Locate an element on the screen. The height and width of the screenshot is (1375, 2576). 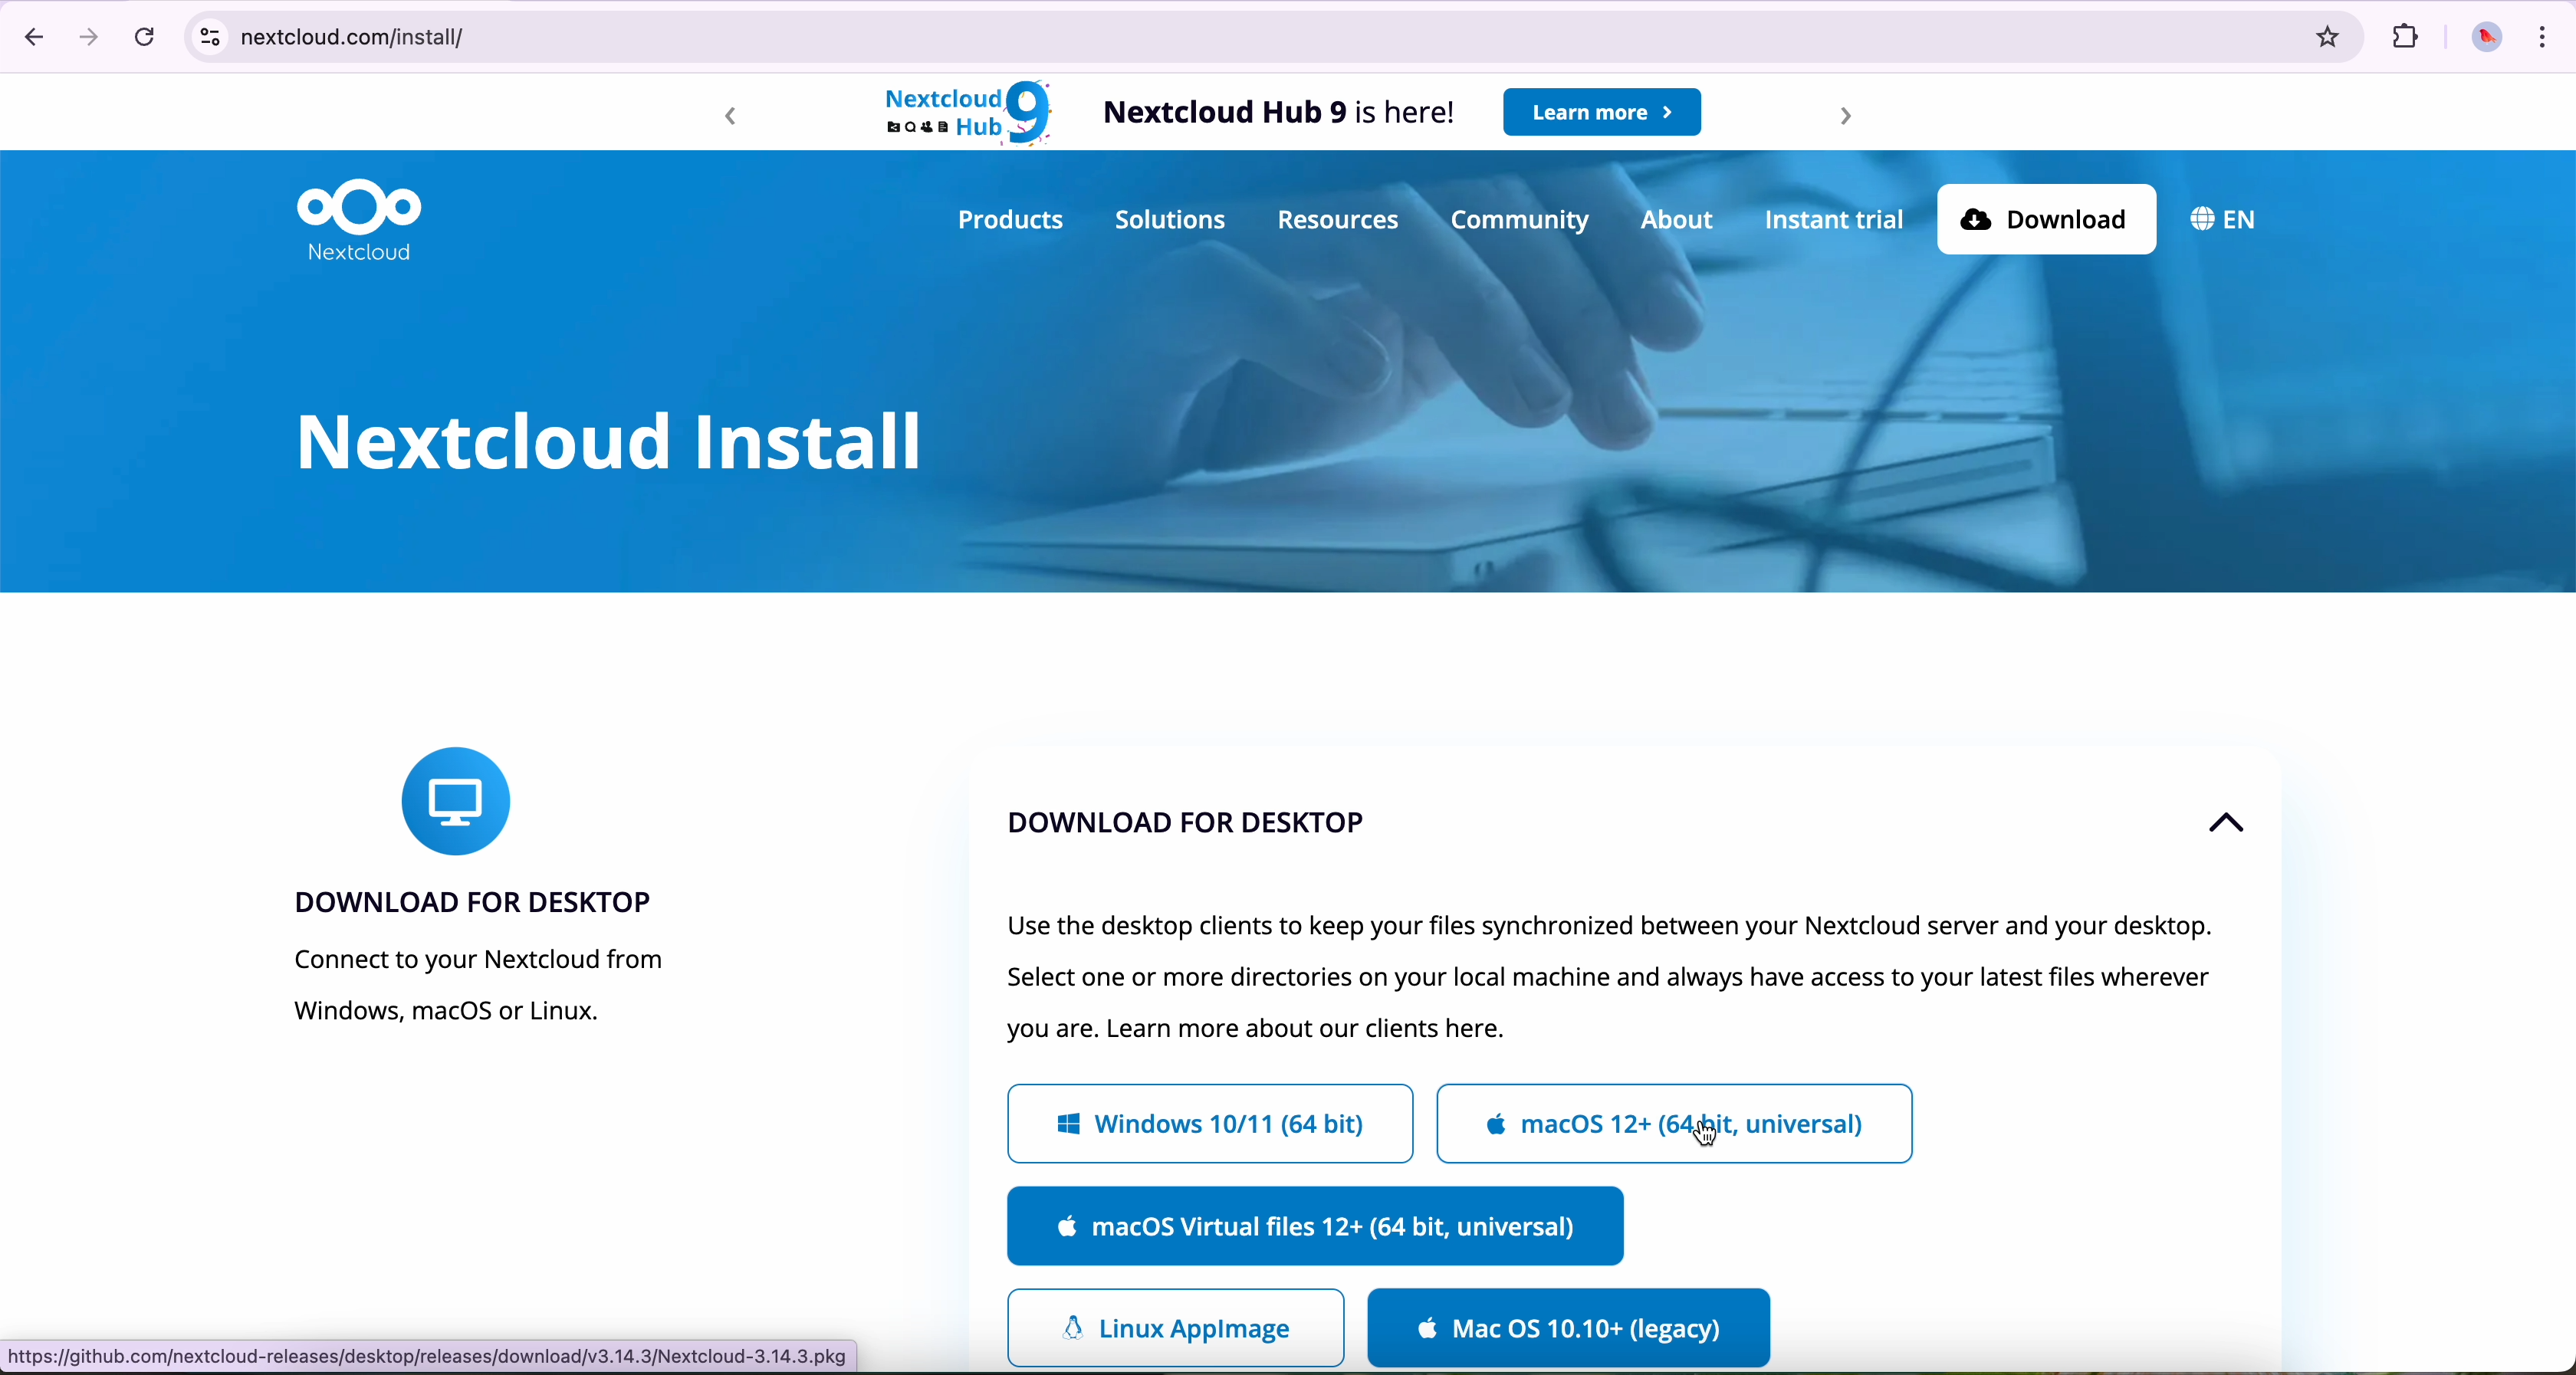
products is located at coordinates (1008, 222).